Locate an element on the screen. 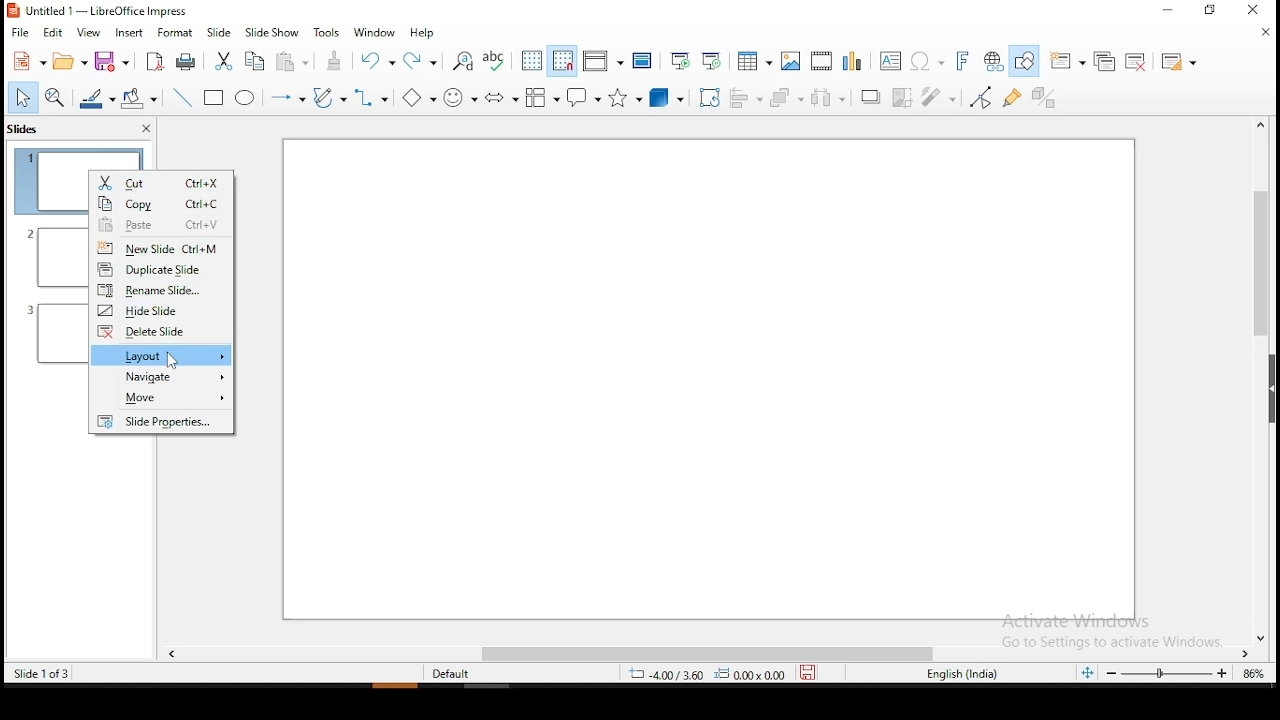 This screenshot has height=720, width=1280. layout is located at coordinates (163, 355).